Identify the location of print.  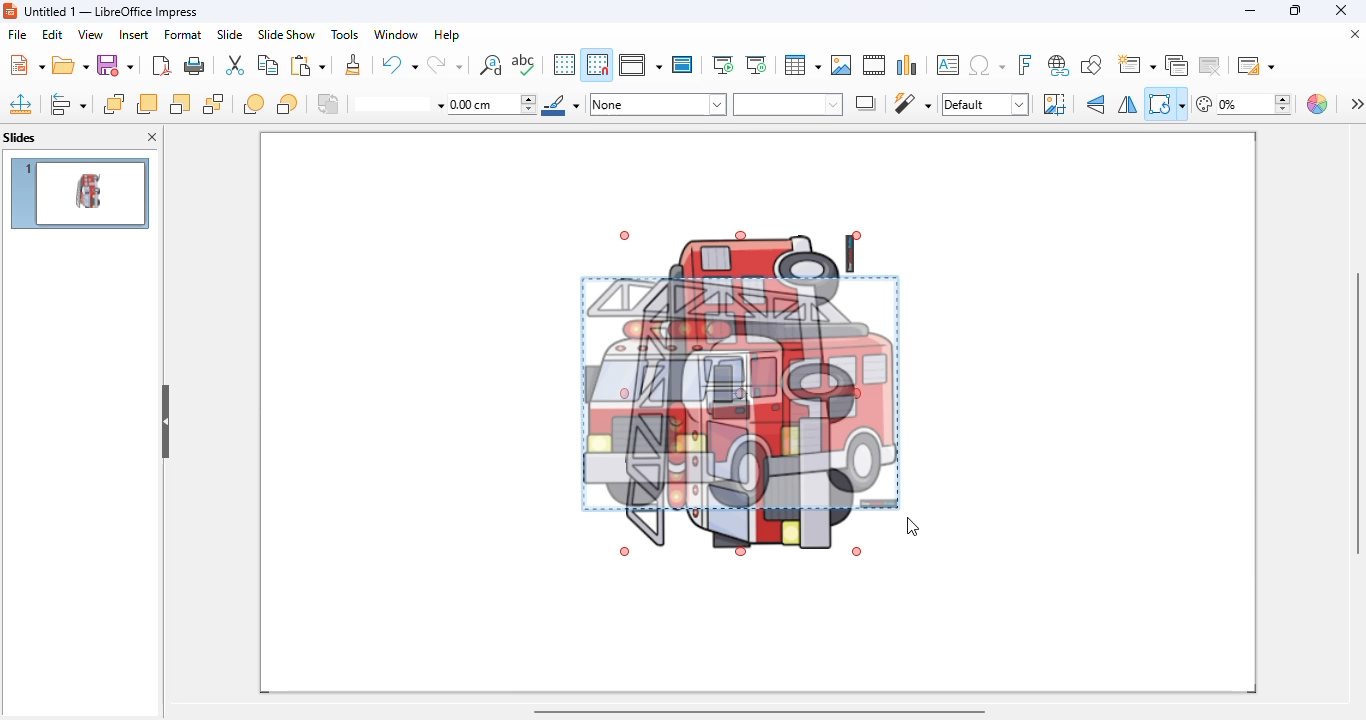
(196, 66).